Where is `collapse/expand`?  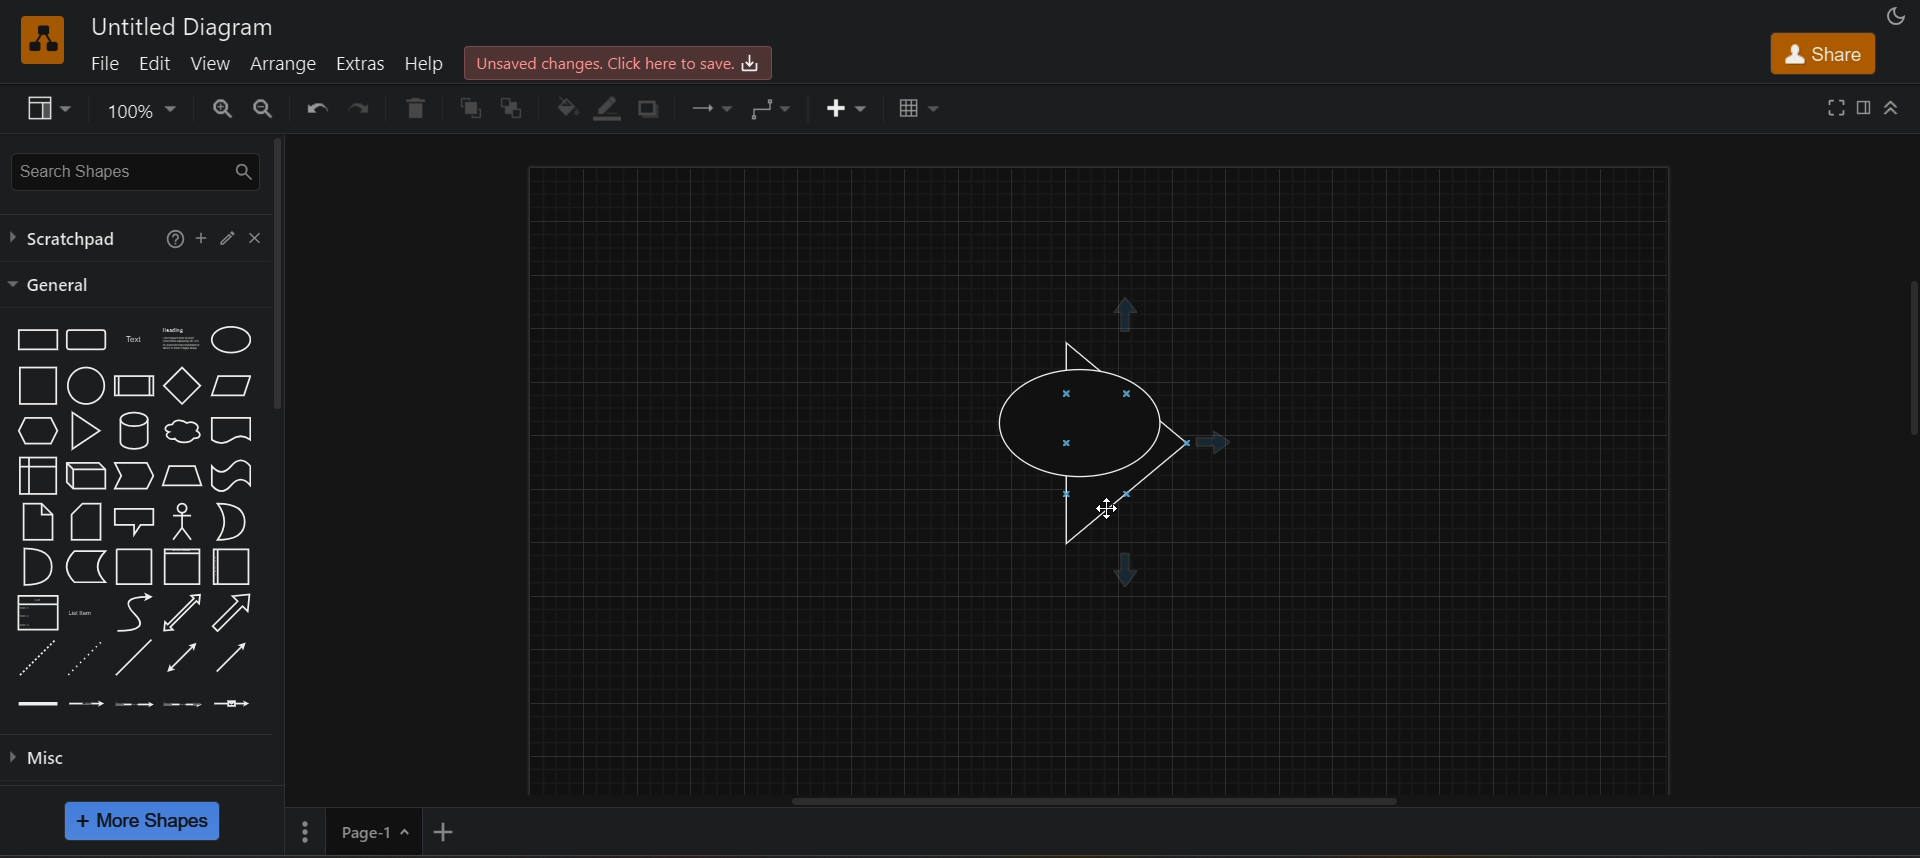
collapse/expand is located at coordinates (1893, 104).